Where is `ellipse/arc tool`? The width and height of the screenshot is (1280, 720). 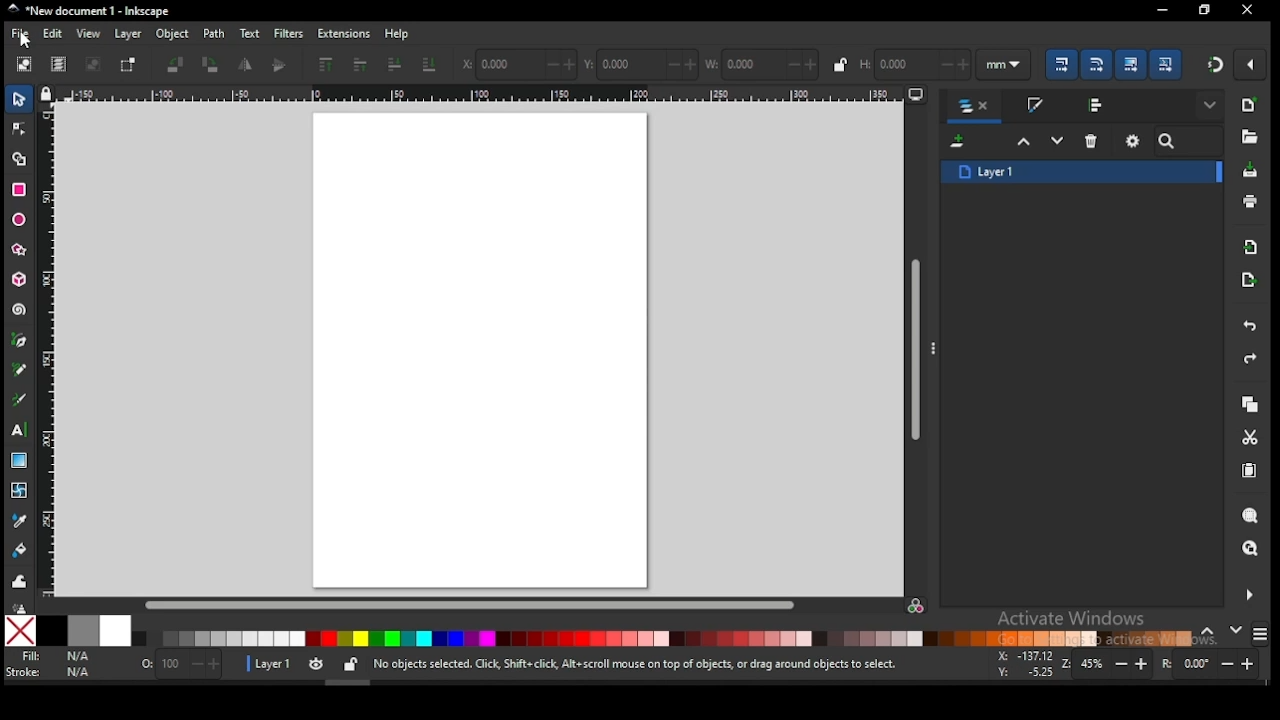 ellipse/arc tool is located at coordinates (20, 221).